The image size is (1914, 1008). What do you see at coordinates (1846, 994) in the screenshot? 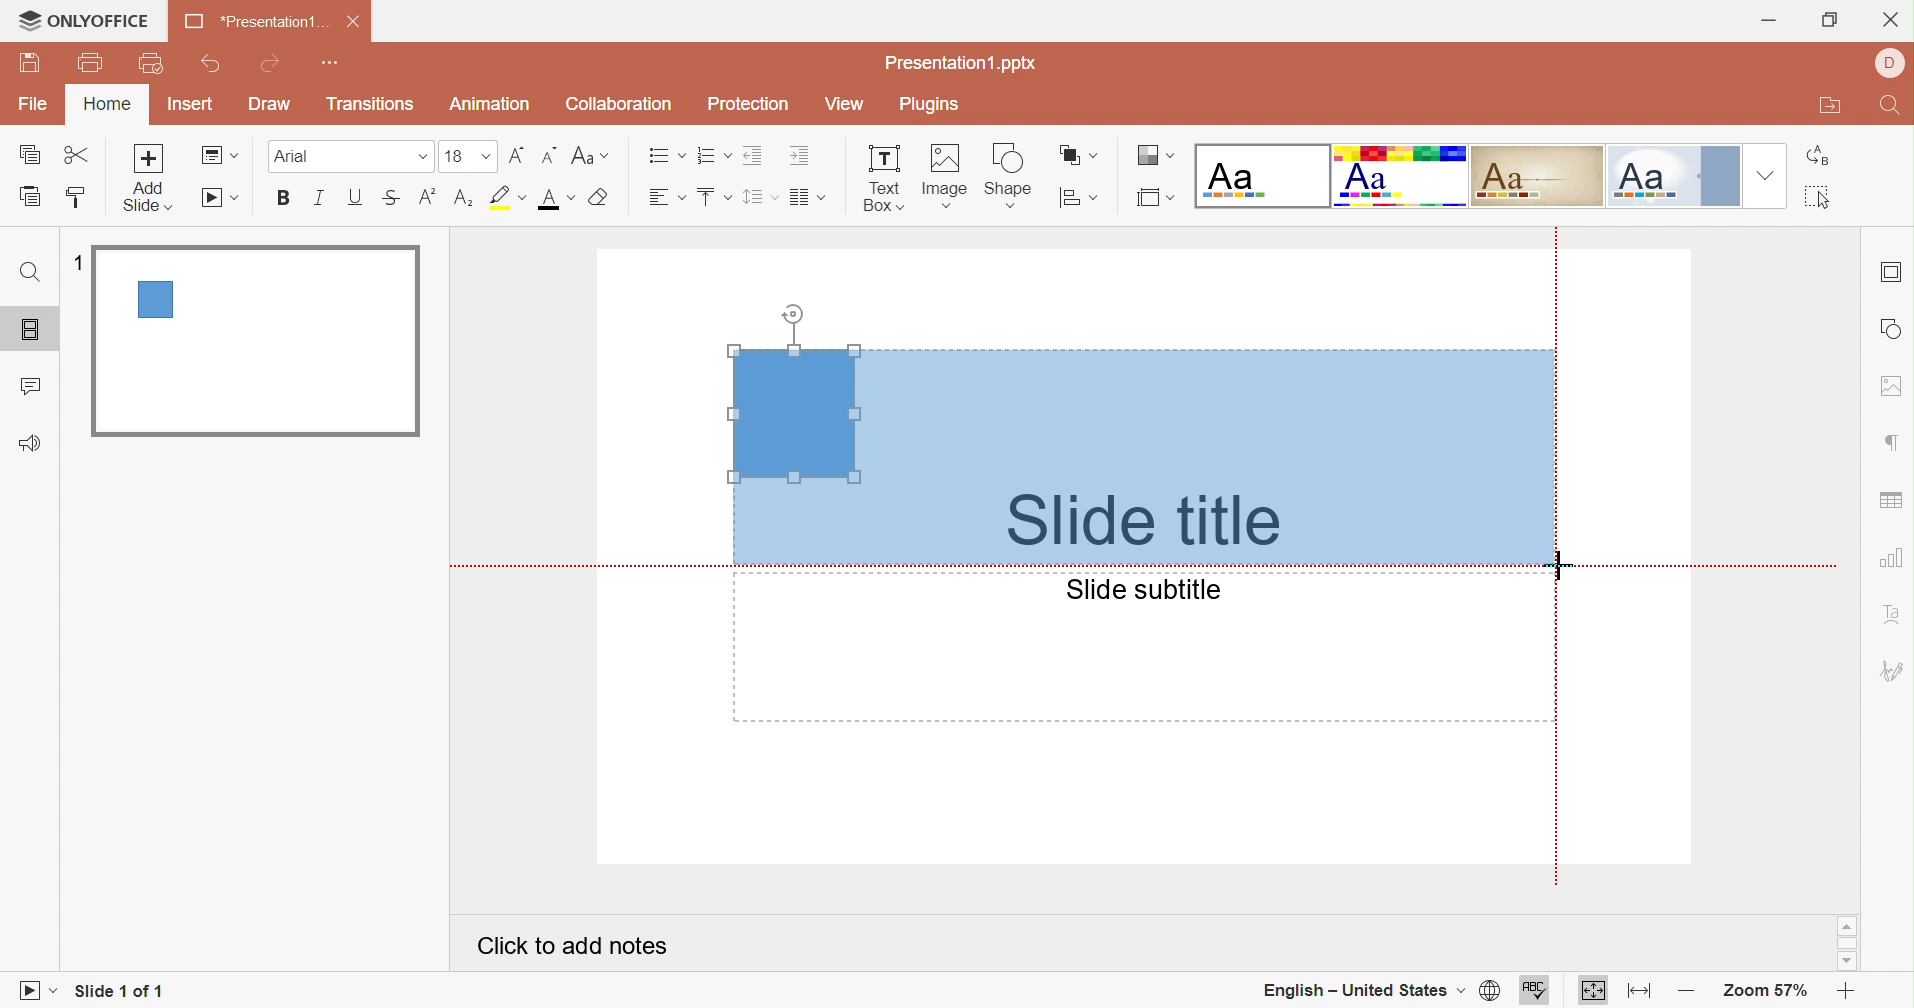
I see `Zoom in` at bounding box center [1846, 994].